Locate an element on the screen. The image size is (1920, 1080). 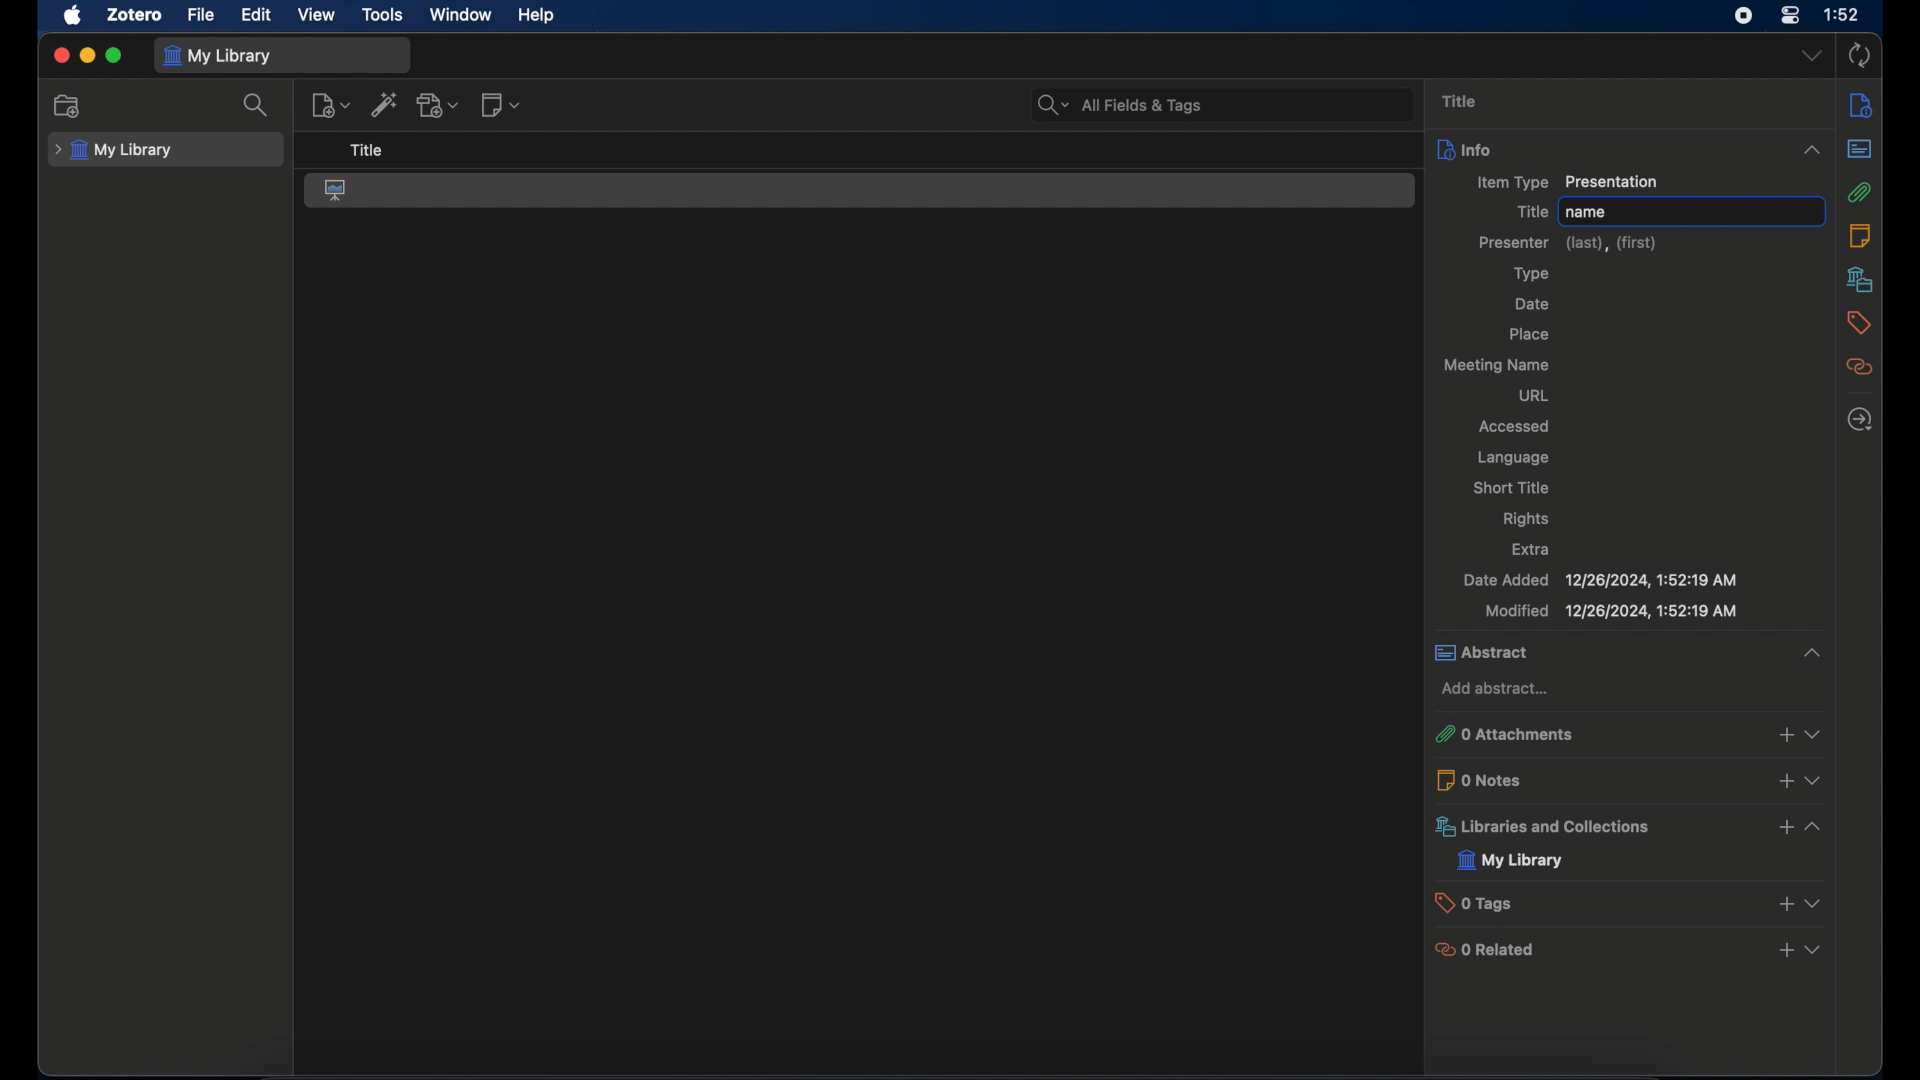
attachments is located at coordinates (1860, 192).